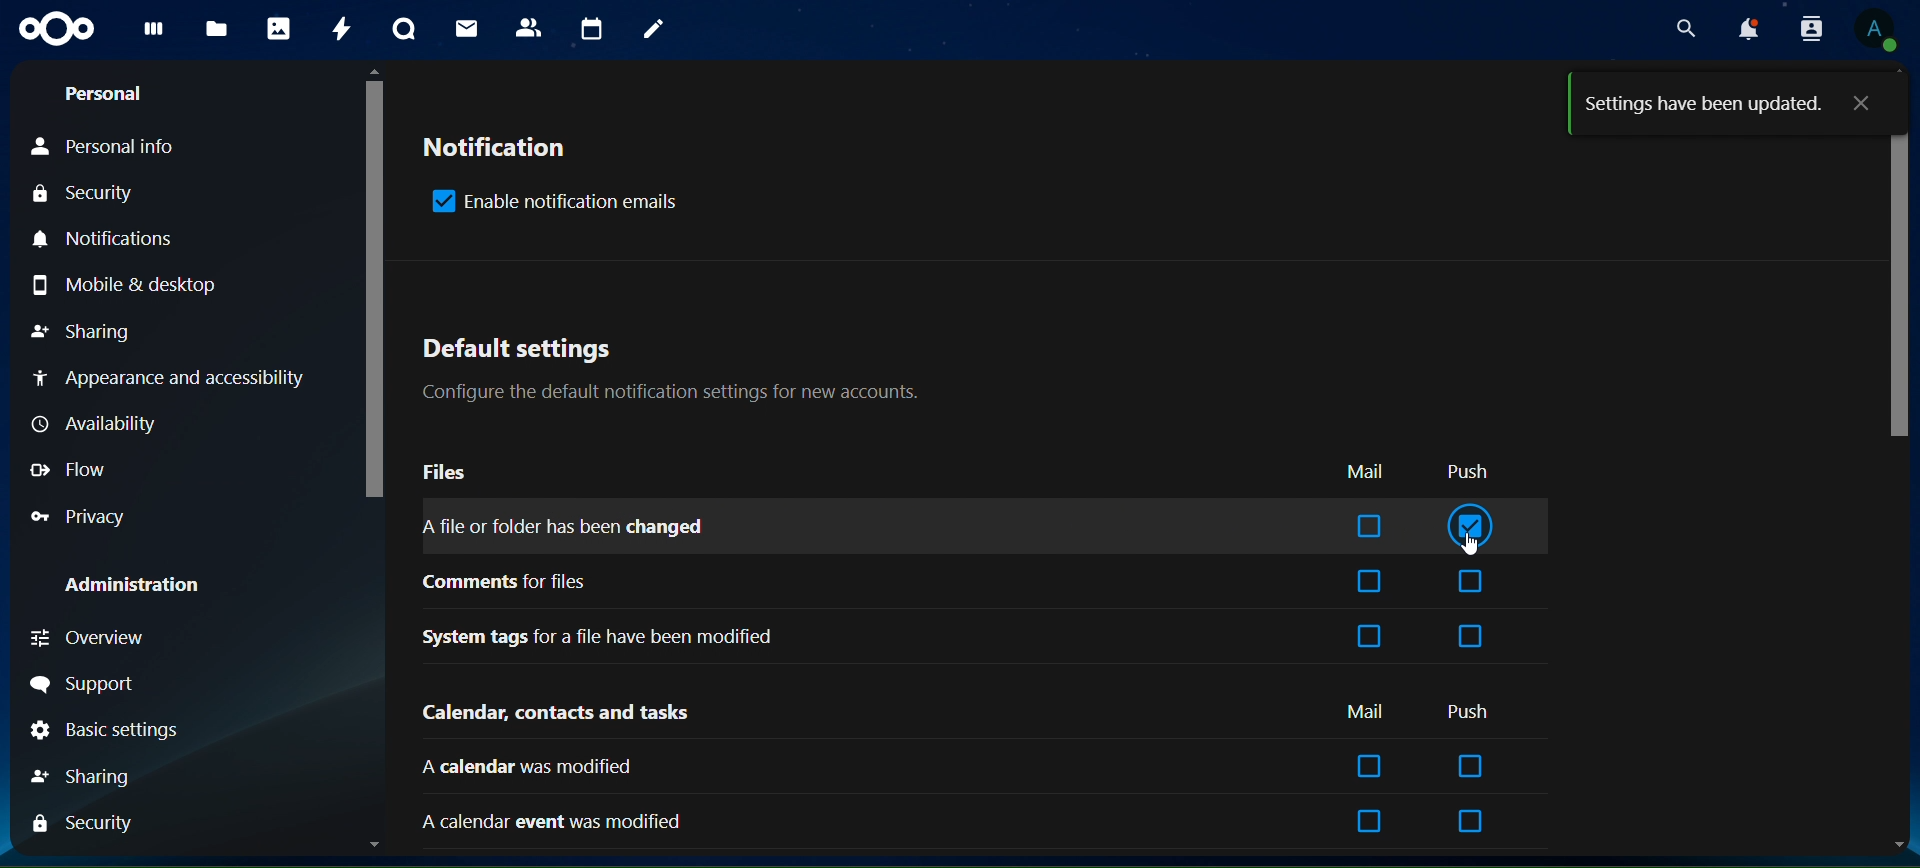 The width and height of the screenshot is (1920, 868). Describe the element at coordinates (1471, 528) in the screenshot. I see `tick` at that location.